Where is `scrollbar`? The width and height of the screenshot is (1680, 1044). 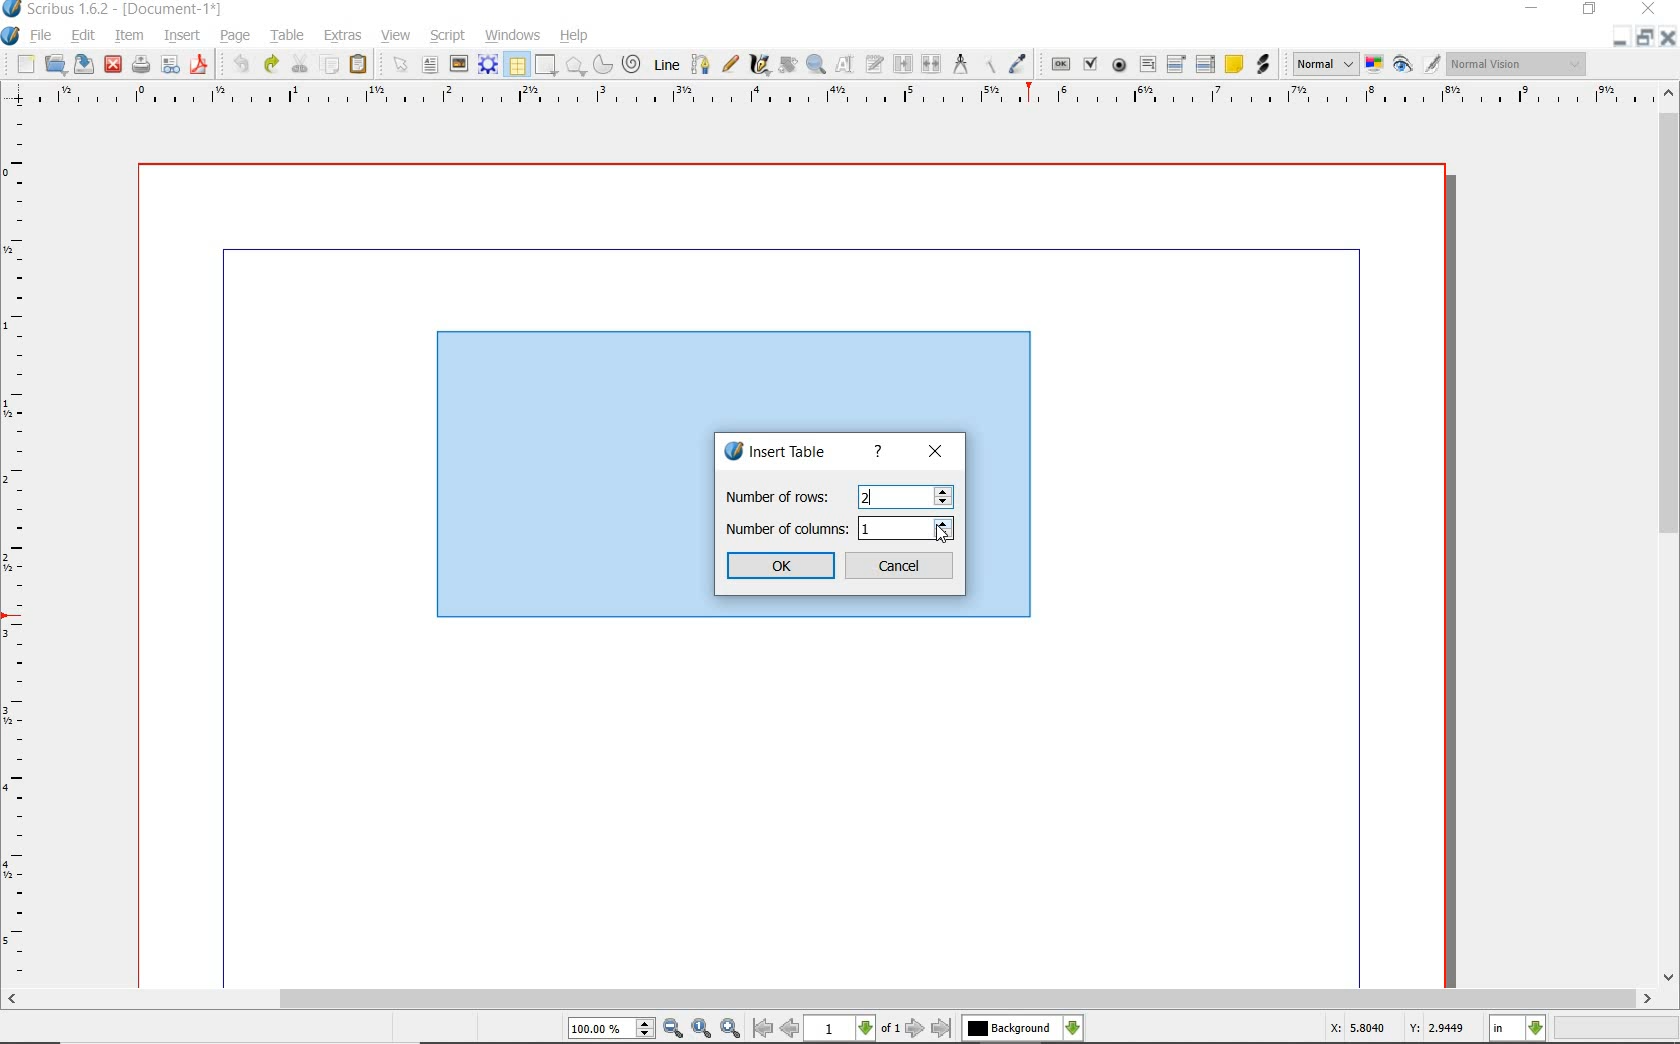 scrollbar is located at coordinates (831, 1000).